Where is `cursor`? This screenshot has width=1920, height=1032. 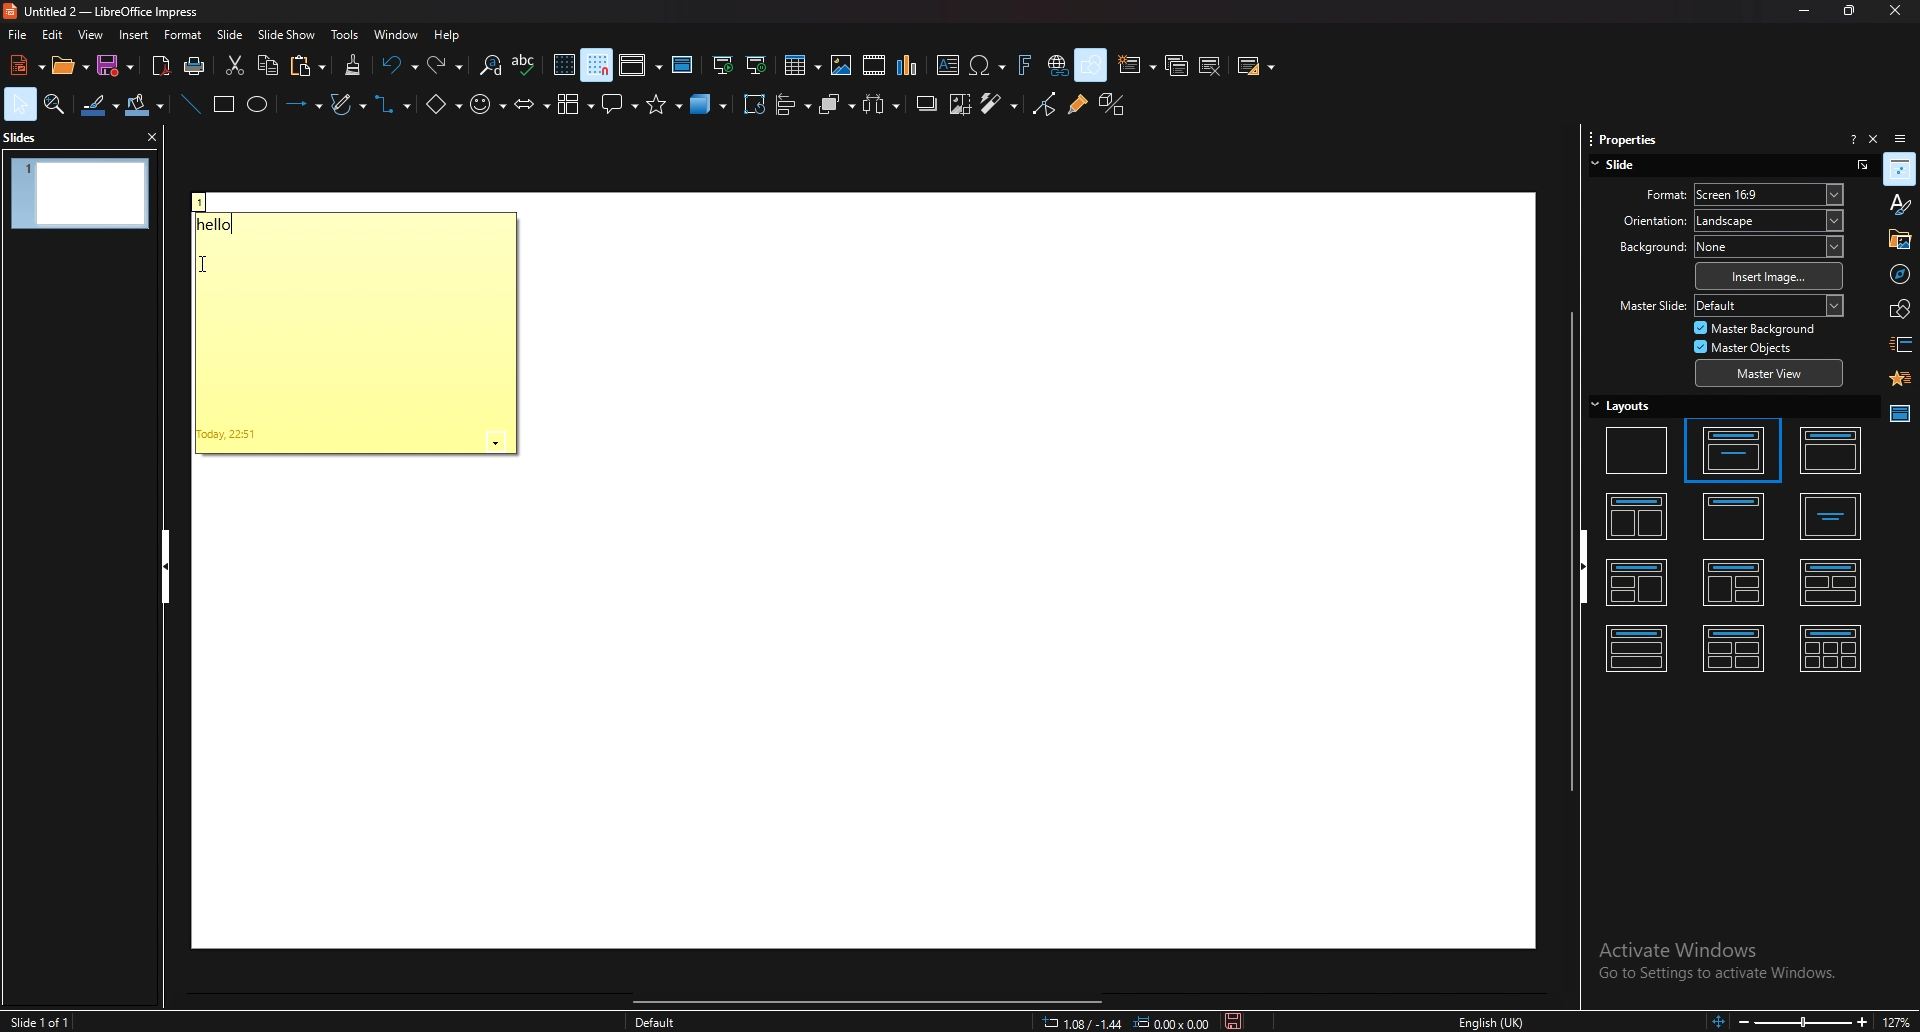 cursor is located at coordinates (204, 262).